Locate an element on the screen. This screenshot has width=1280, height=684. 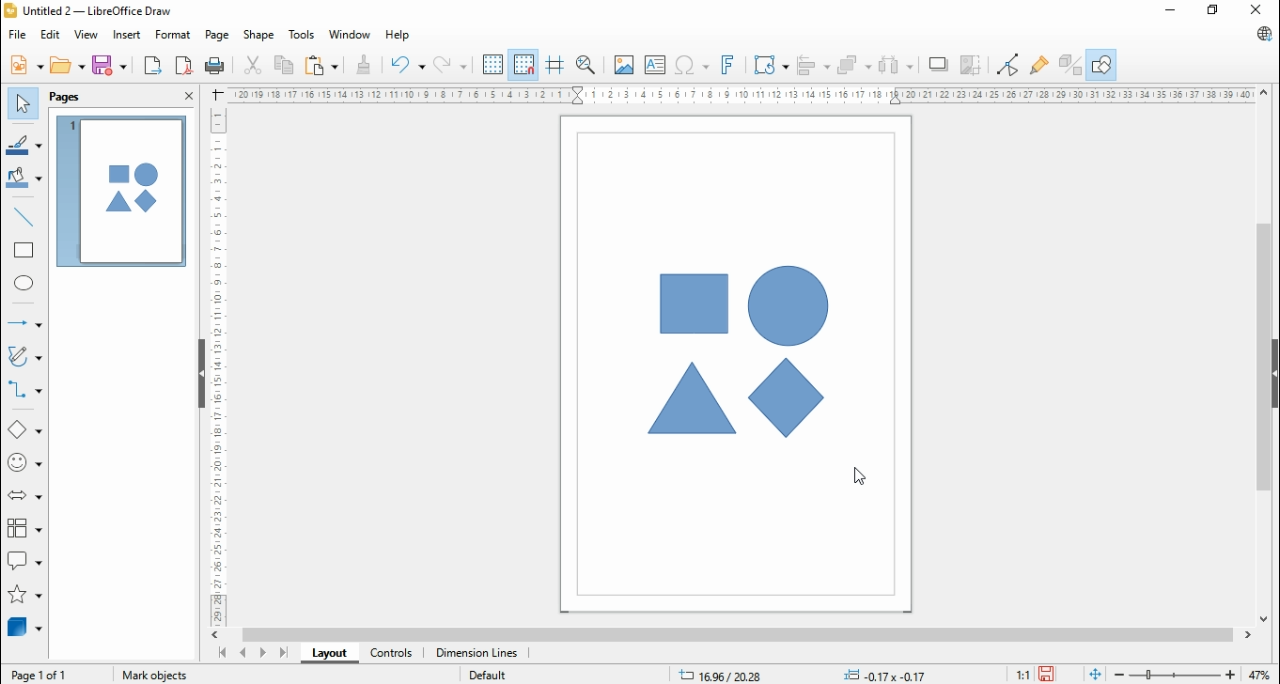
shape 4 is located at coordinates (789, 399).